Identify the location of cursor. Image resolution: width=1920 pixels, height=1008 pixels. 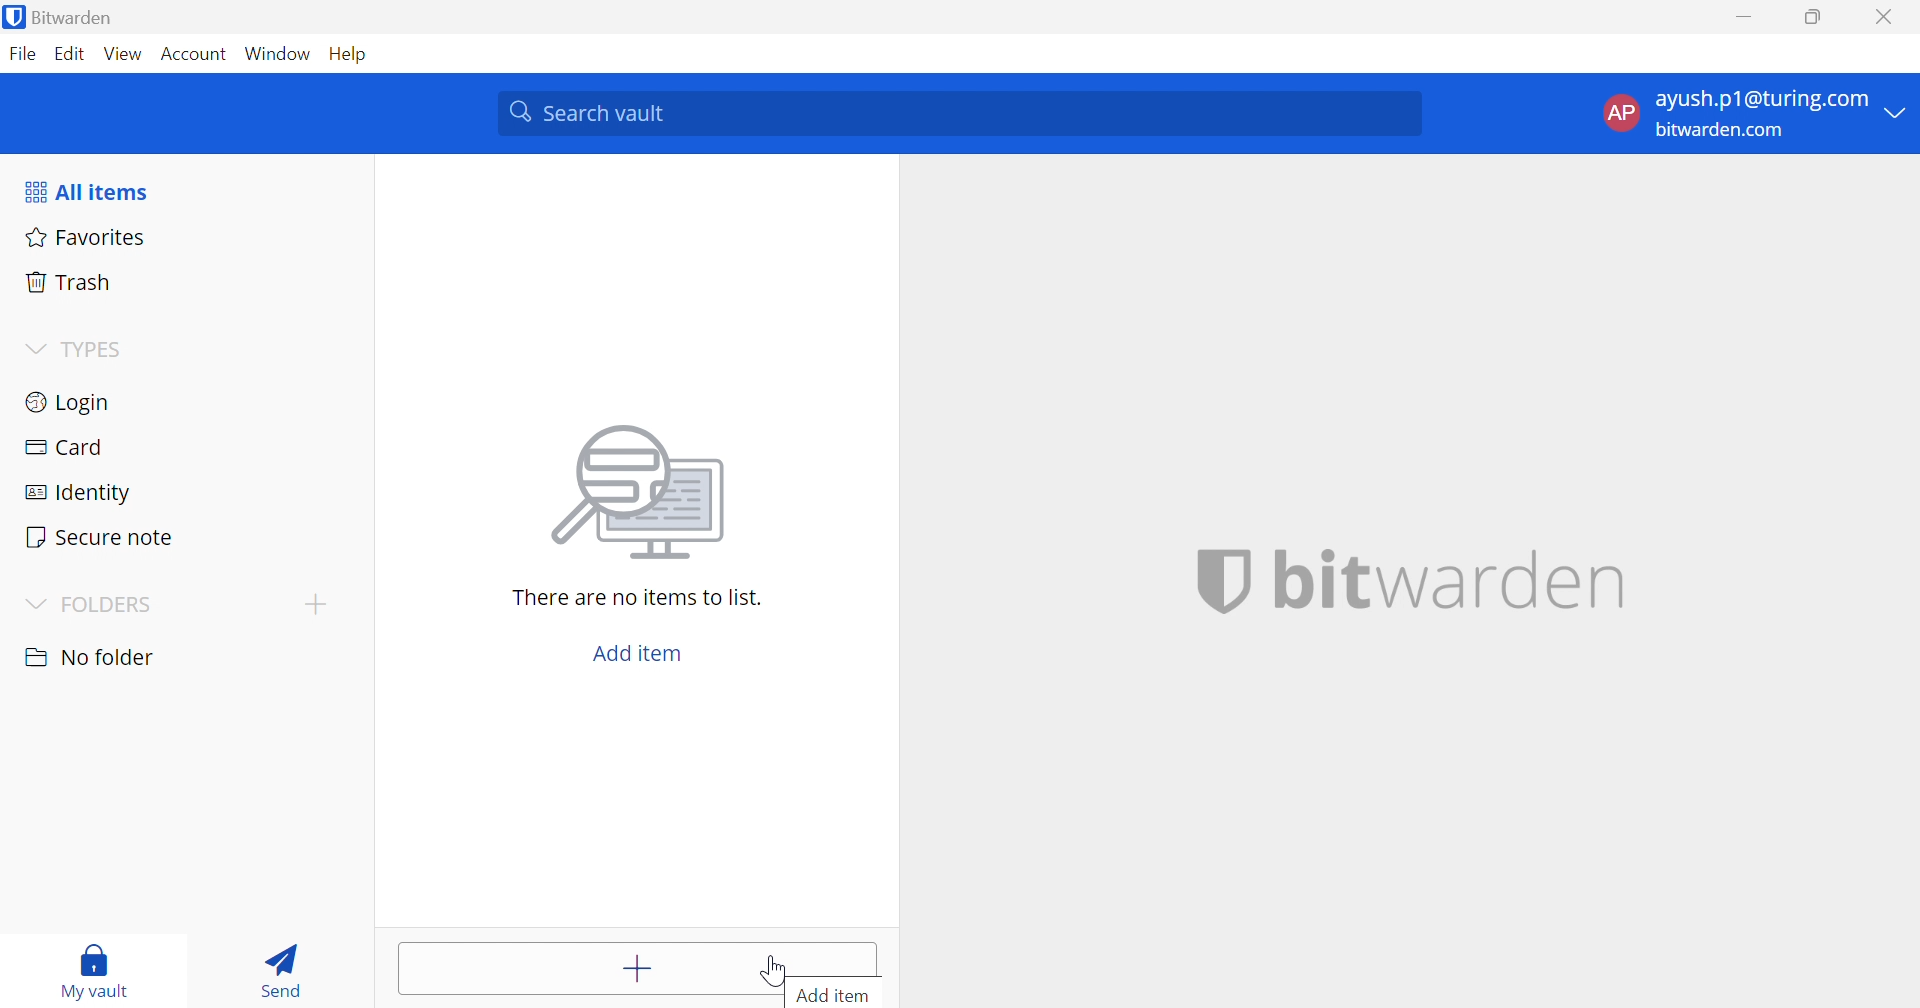
(782, 970).